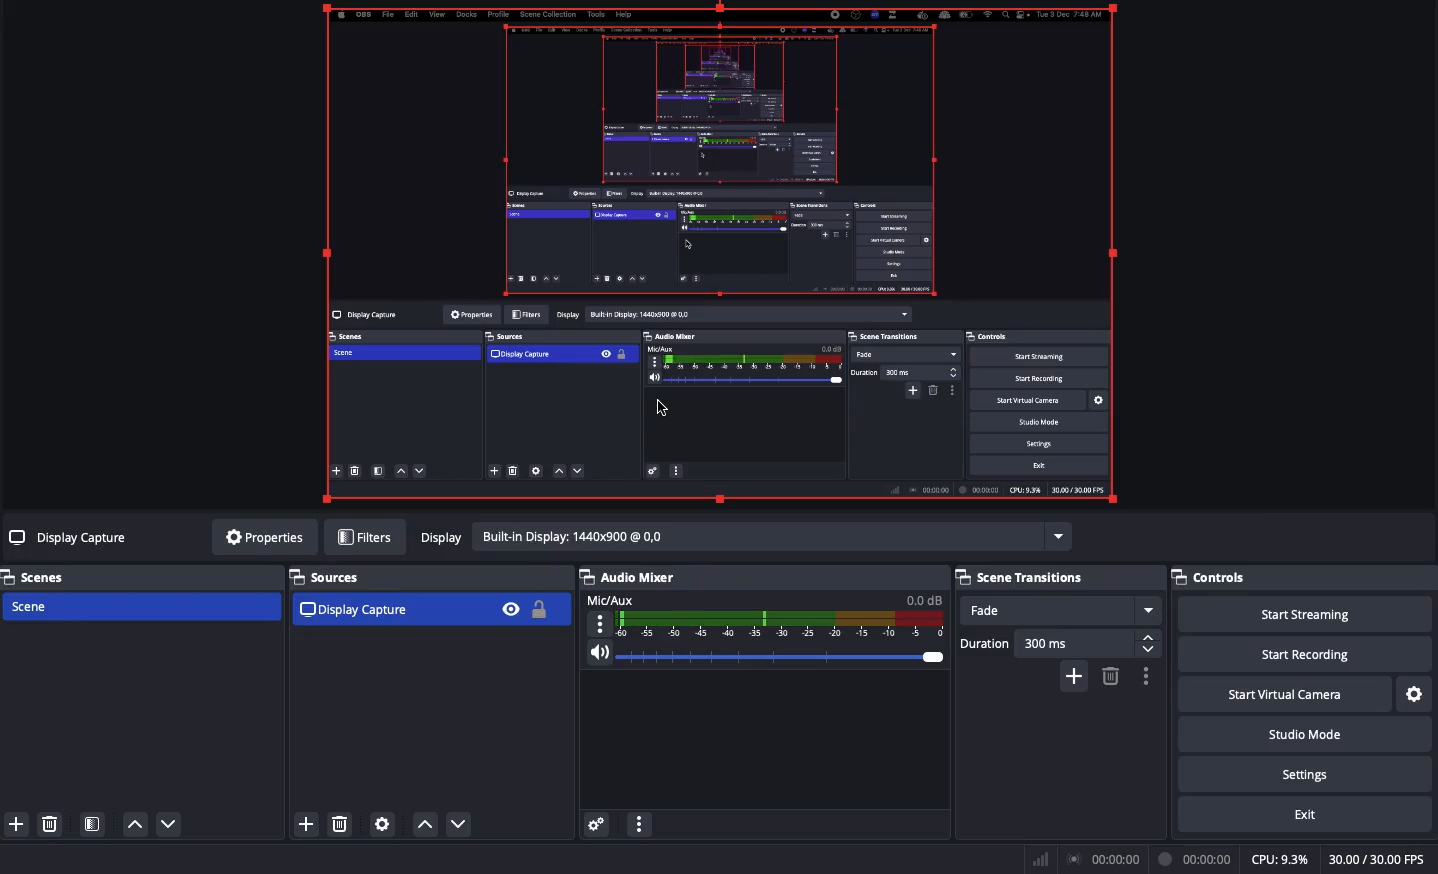 The width and height of the screenshot is (1438, 874). I want to click on Move down, so click(171, 823).